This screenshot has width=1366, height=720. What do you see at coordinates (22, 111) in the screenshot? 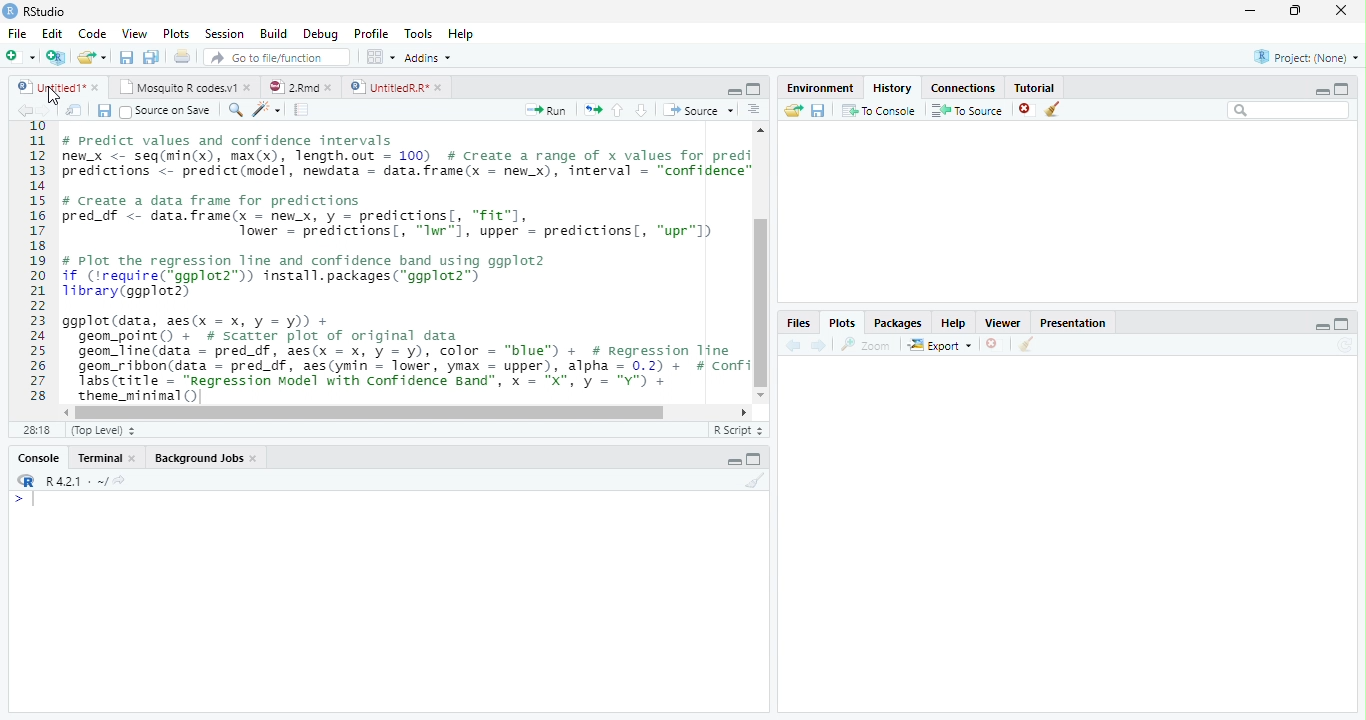
I see `back` at bounding box center [22, 111].